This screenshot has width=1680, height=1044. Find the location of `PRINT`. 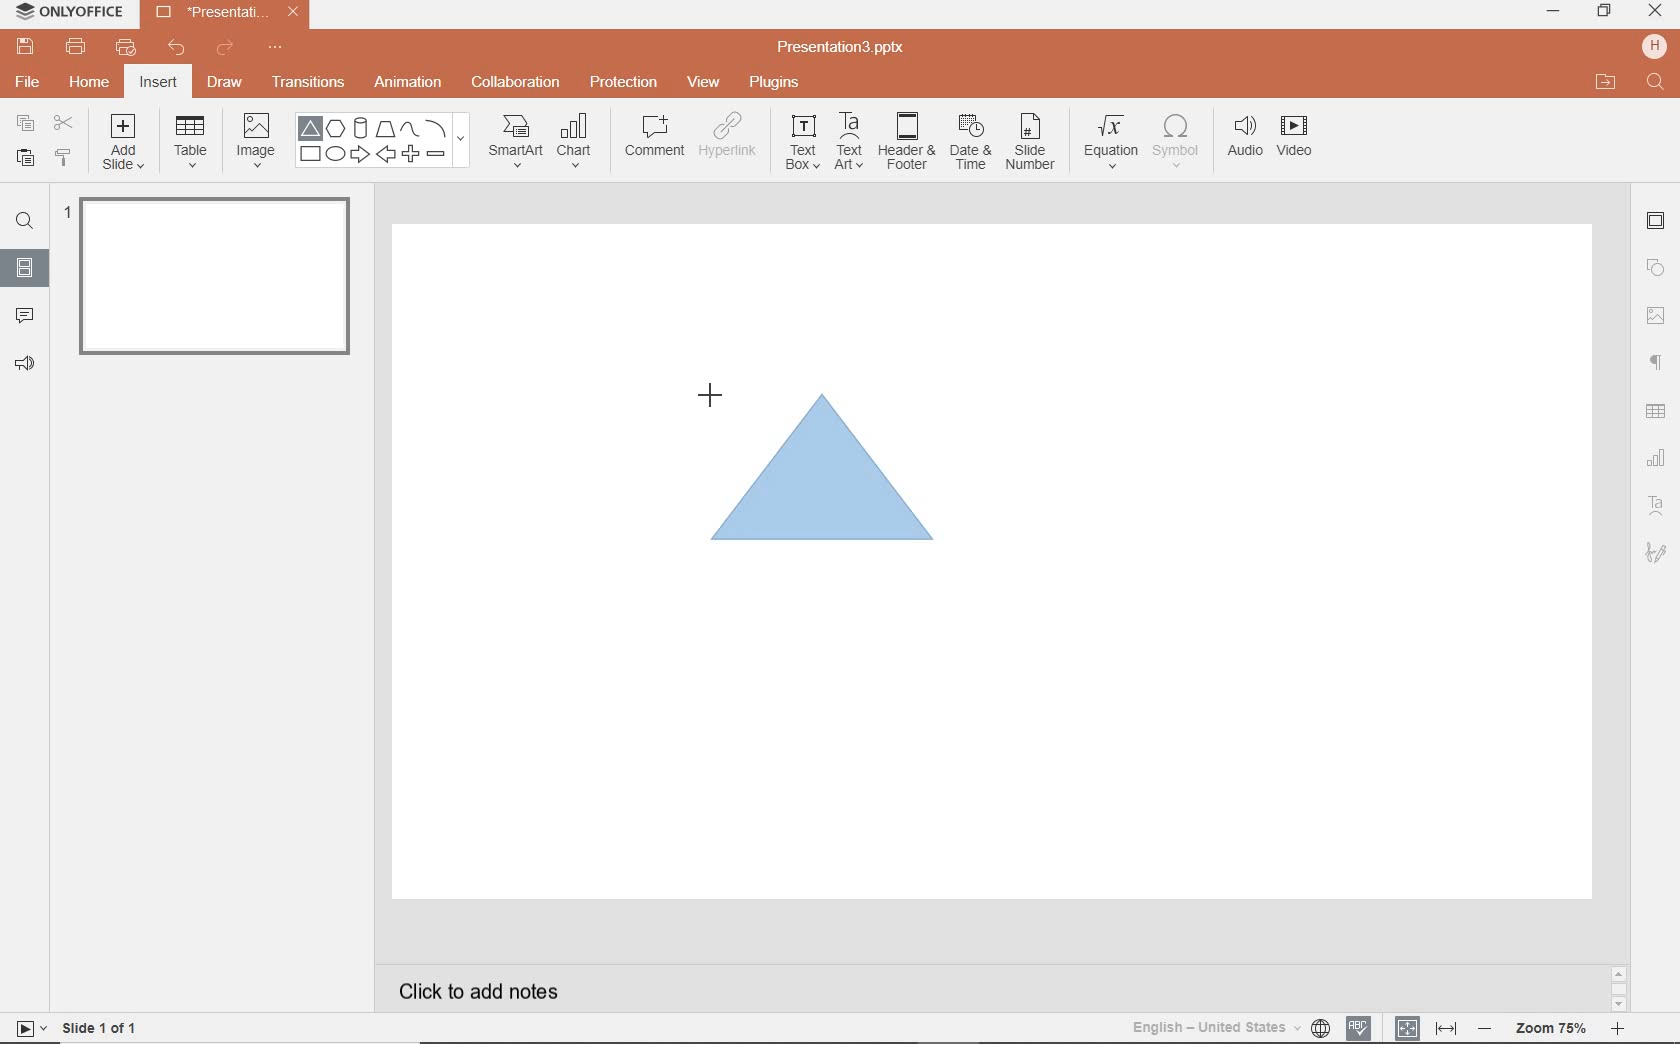

PRINT is located at coordinates (75, 48).